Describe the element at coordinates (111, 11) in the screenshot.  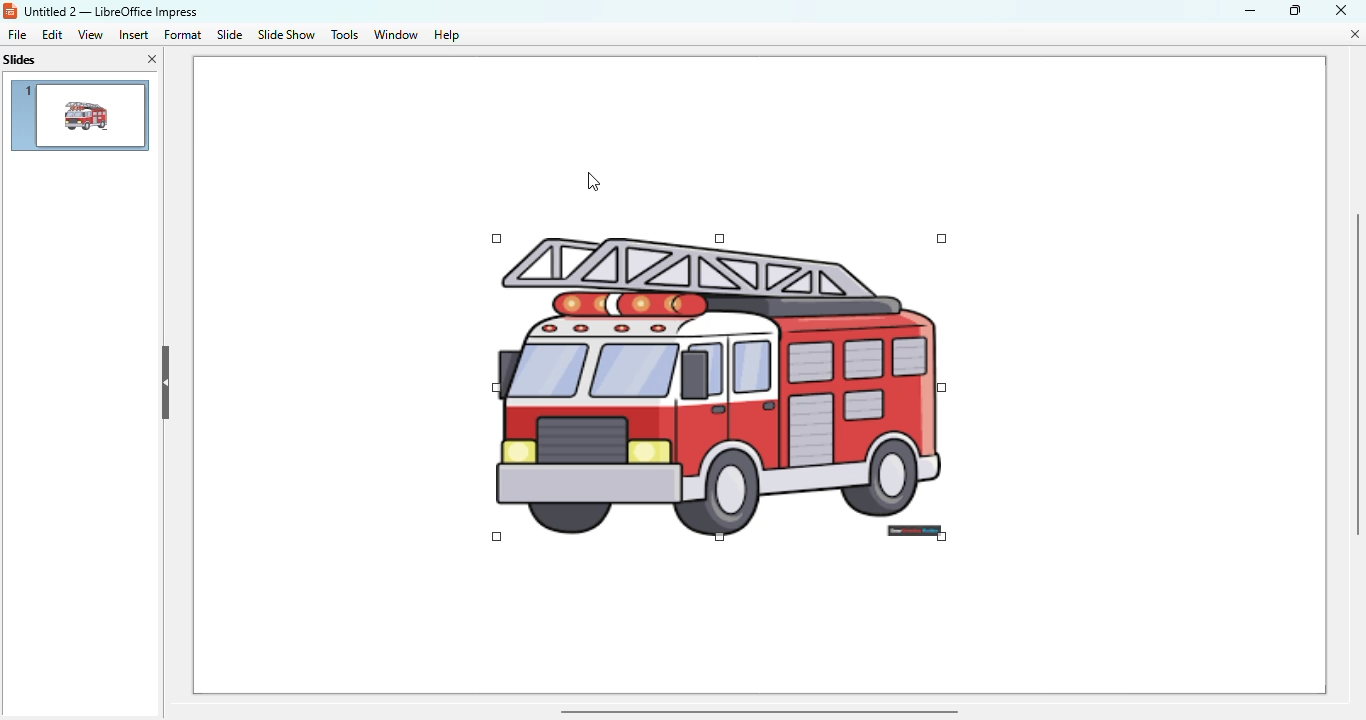
I see `title` at that location.